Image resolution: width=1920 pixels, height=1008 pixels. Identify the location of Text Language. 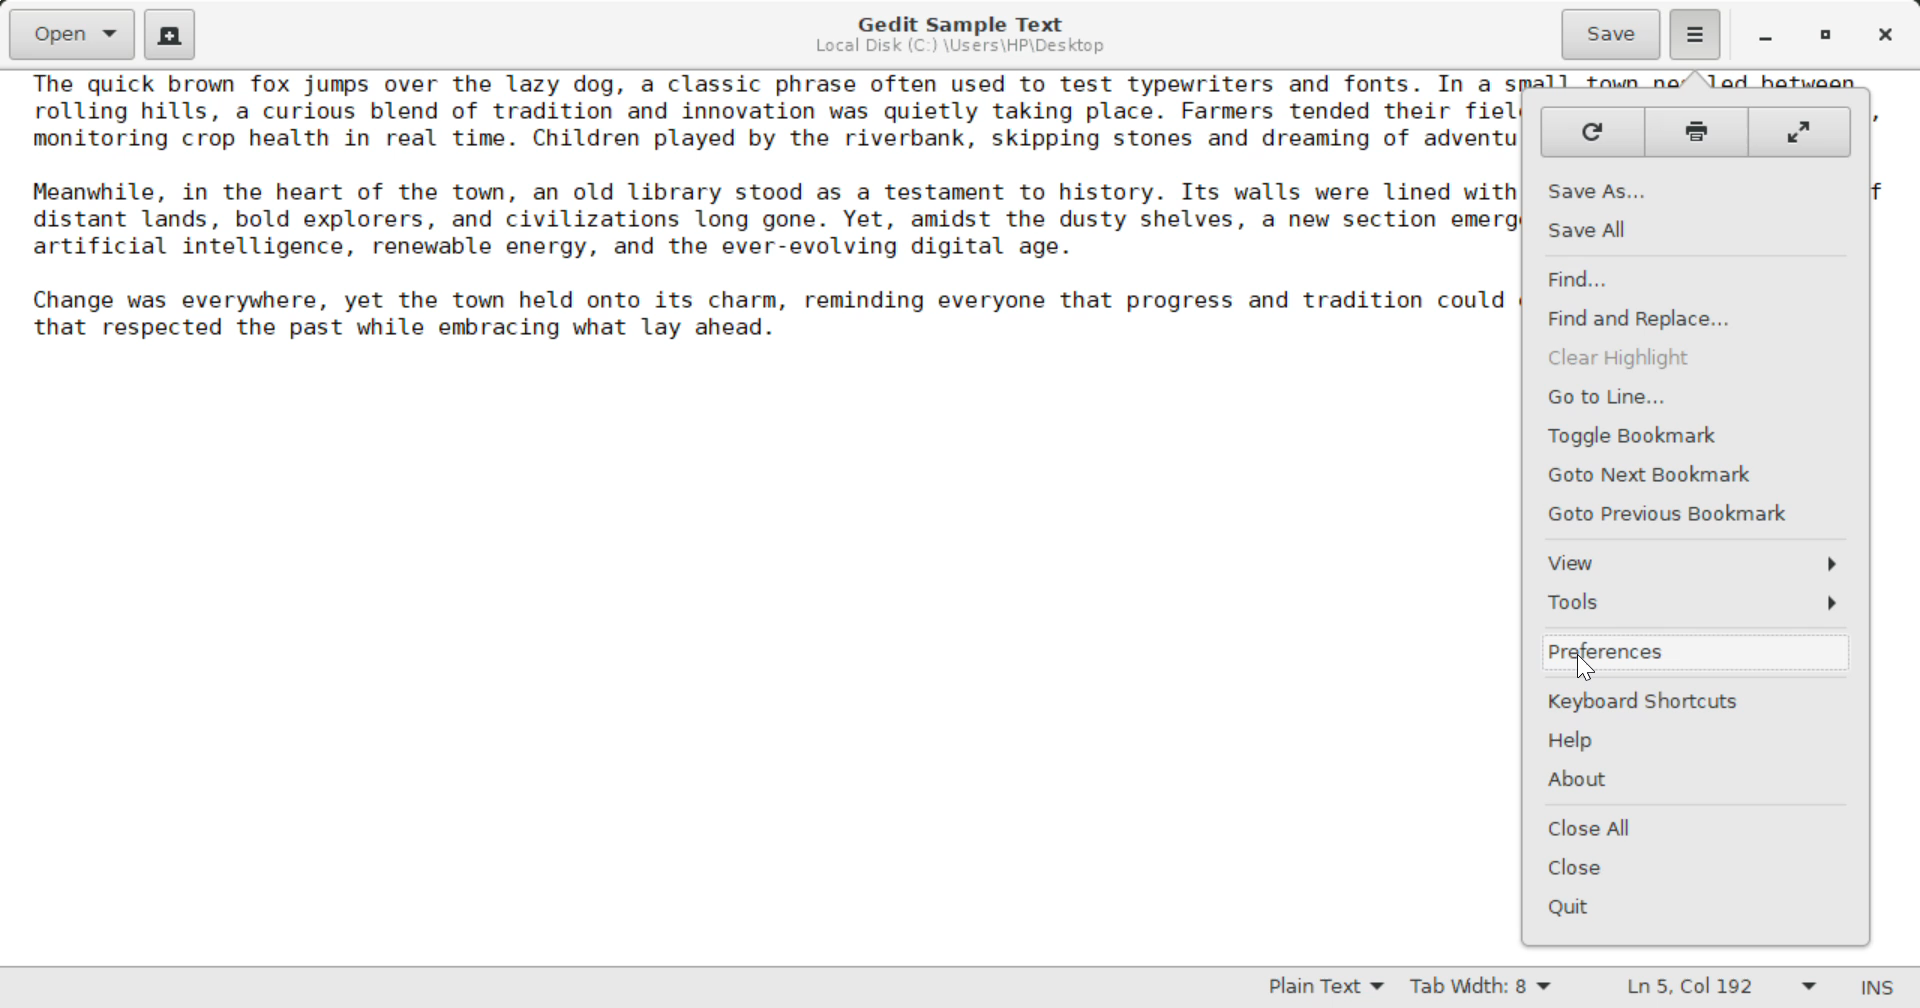
(1325, 990).